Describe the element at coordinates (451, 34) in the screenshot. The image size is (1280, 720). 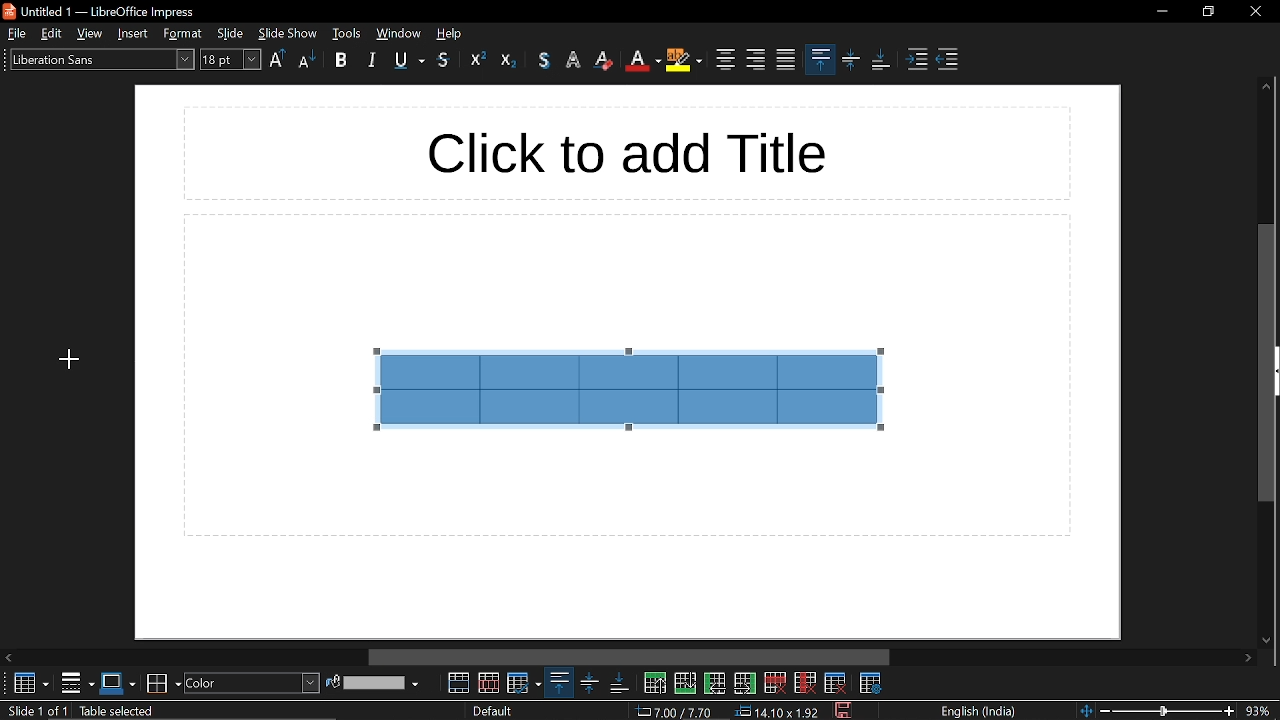
I see `help` at that location.